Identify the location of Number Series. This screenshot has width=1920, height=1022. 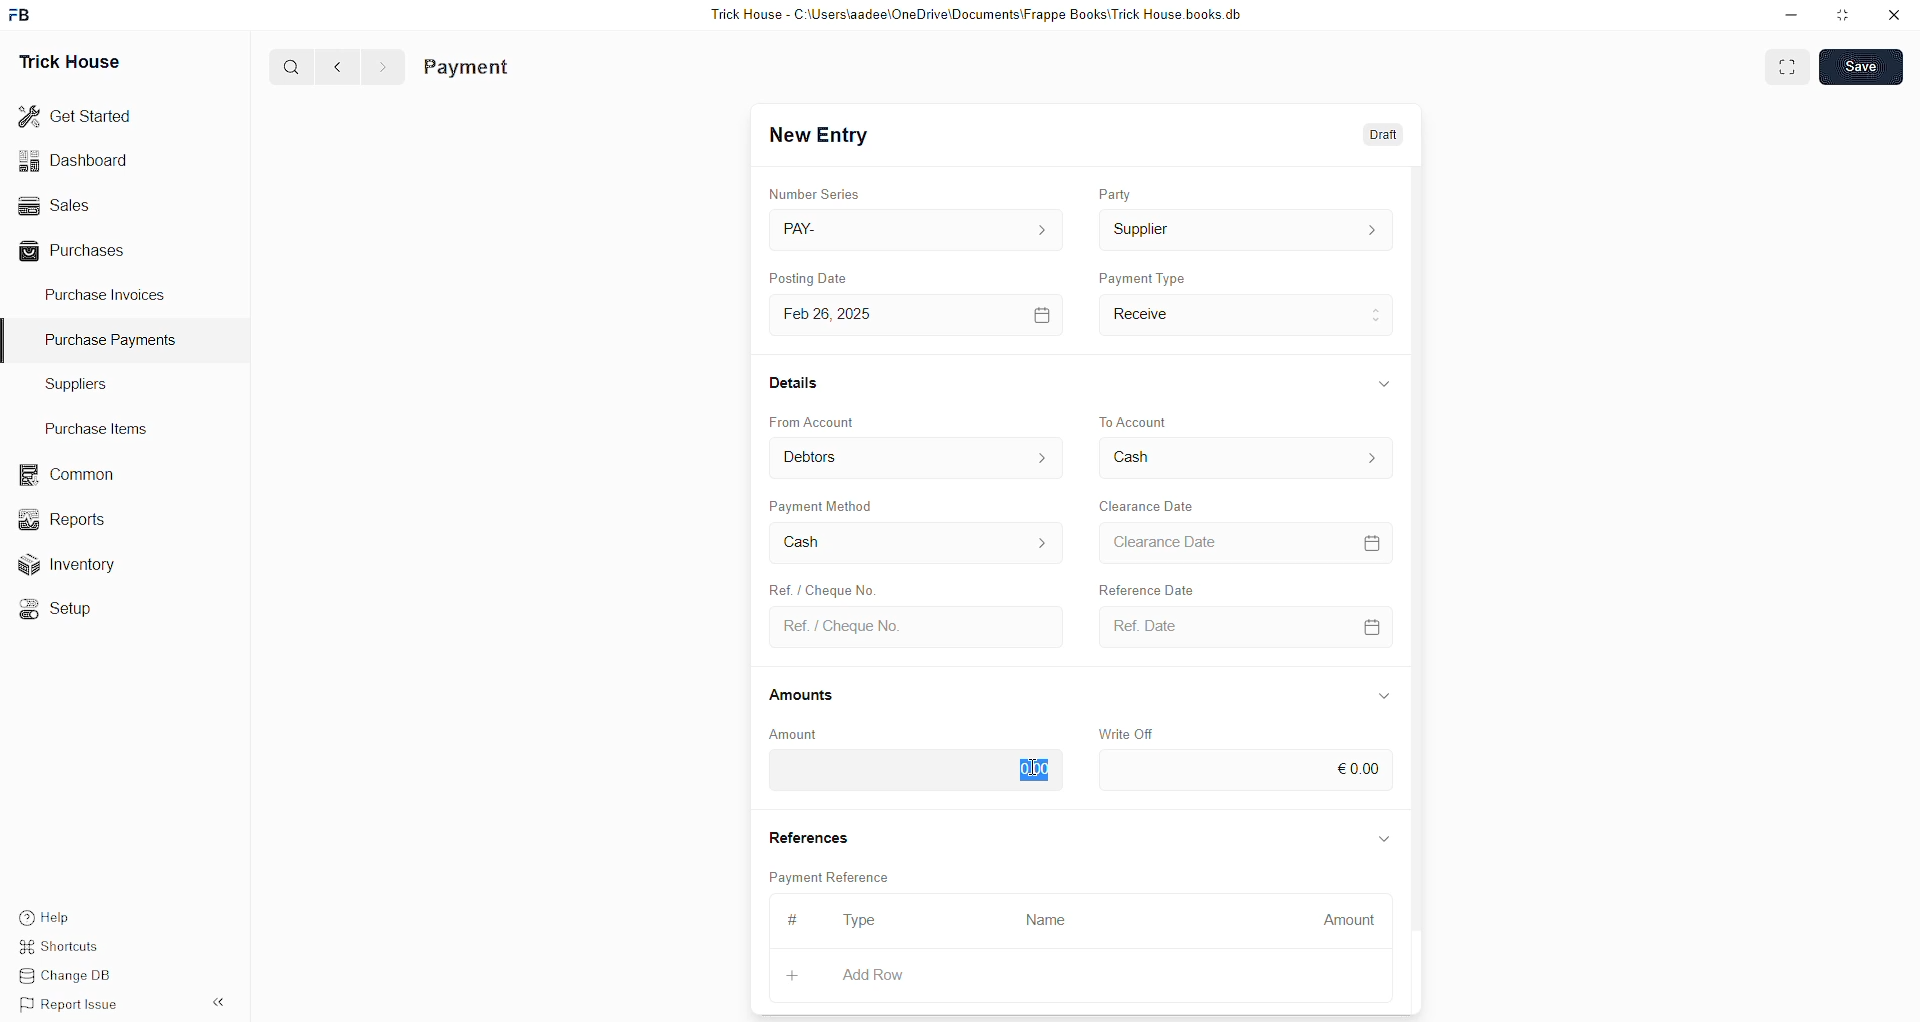
(814, 191).